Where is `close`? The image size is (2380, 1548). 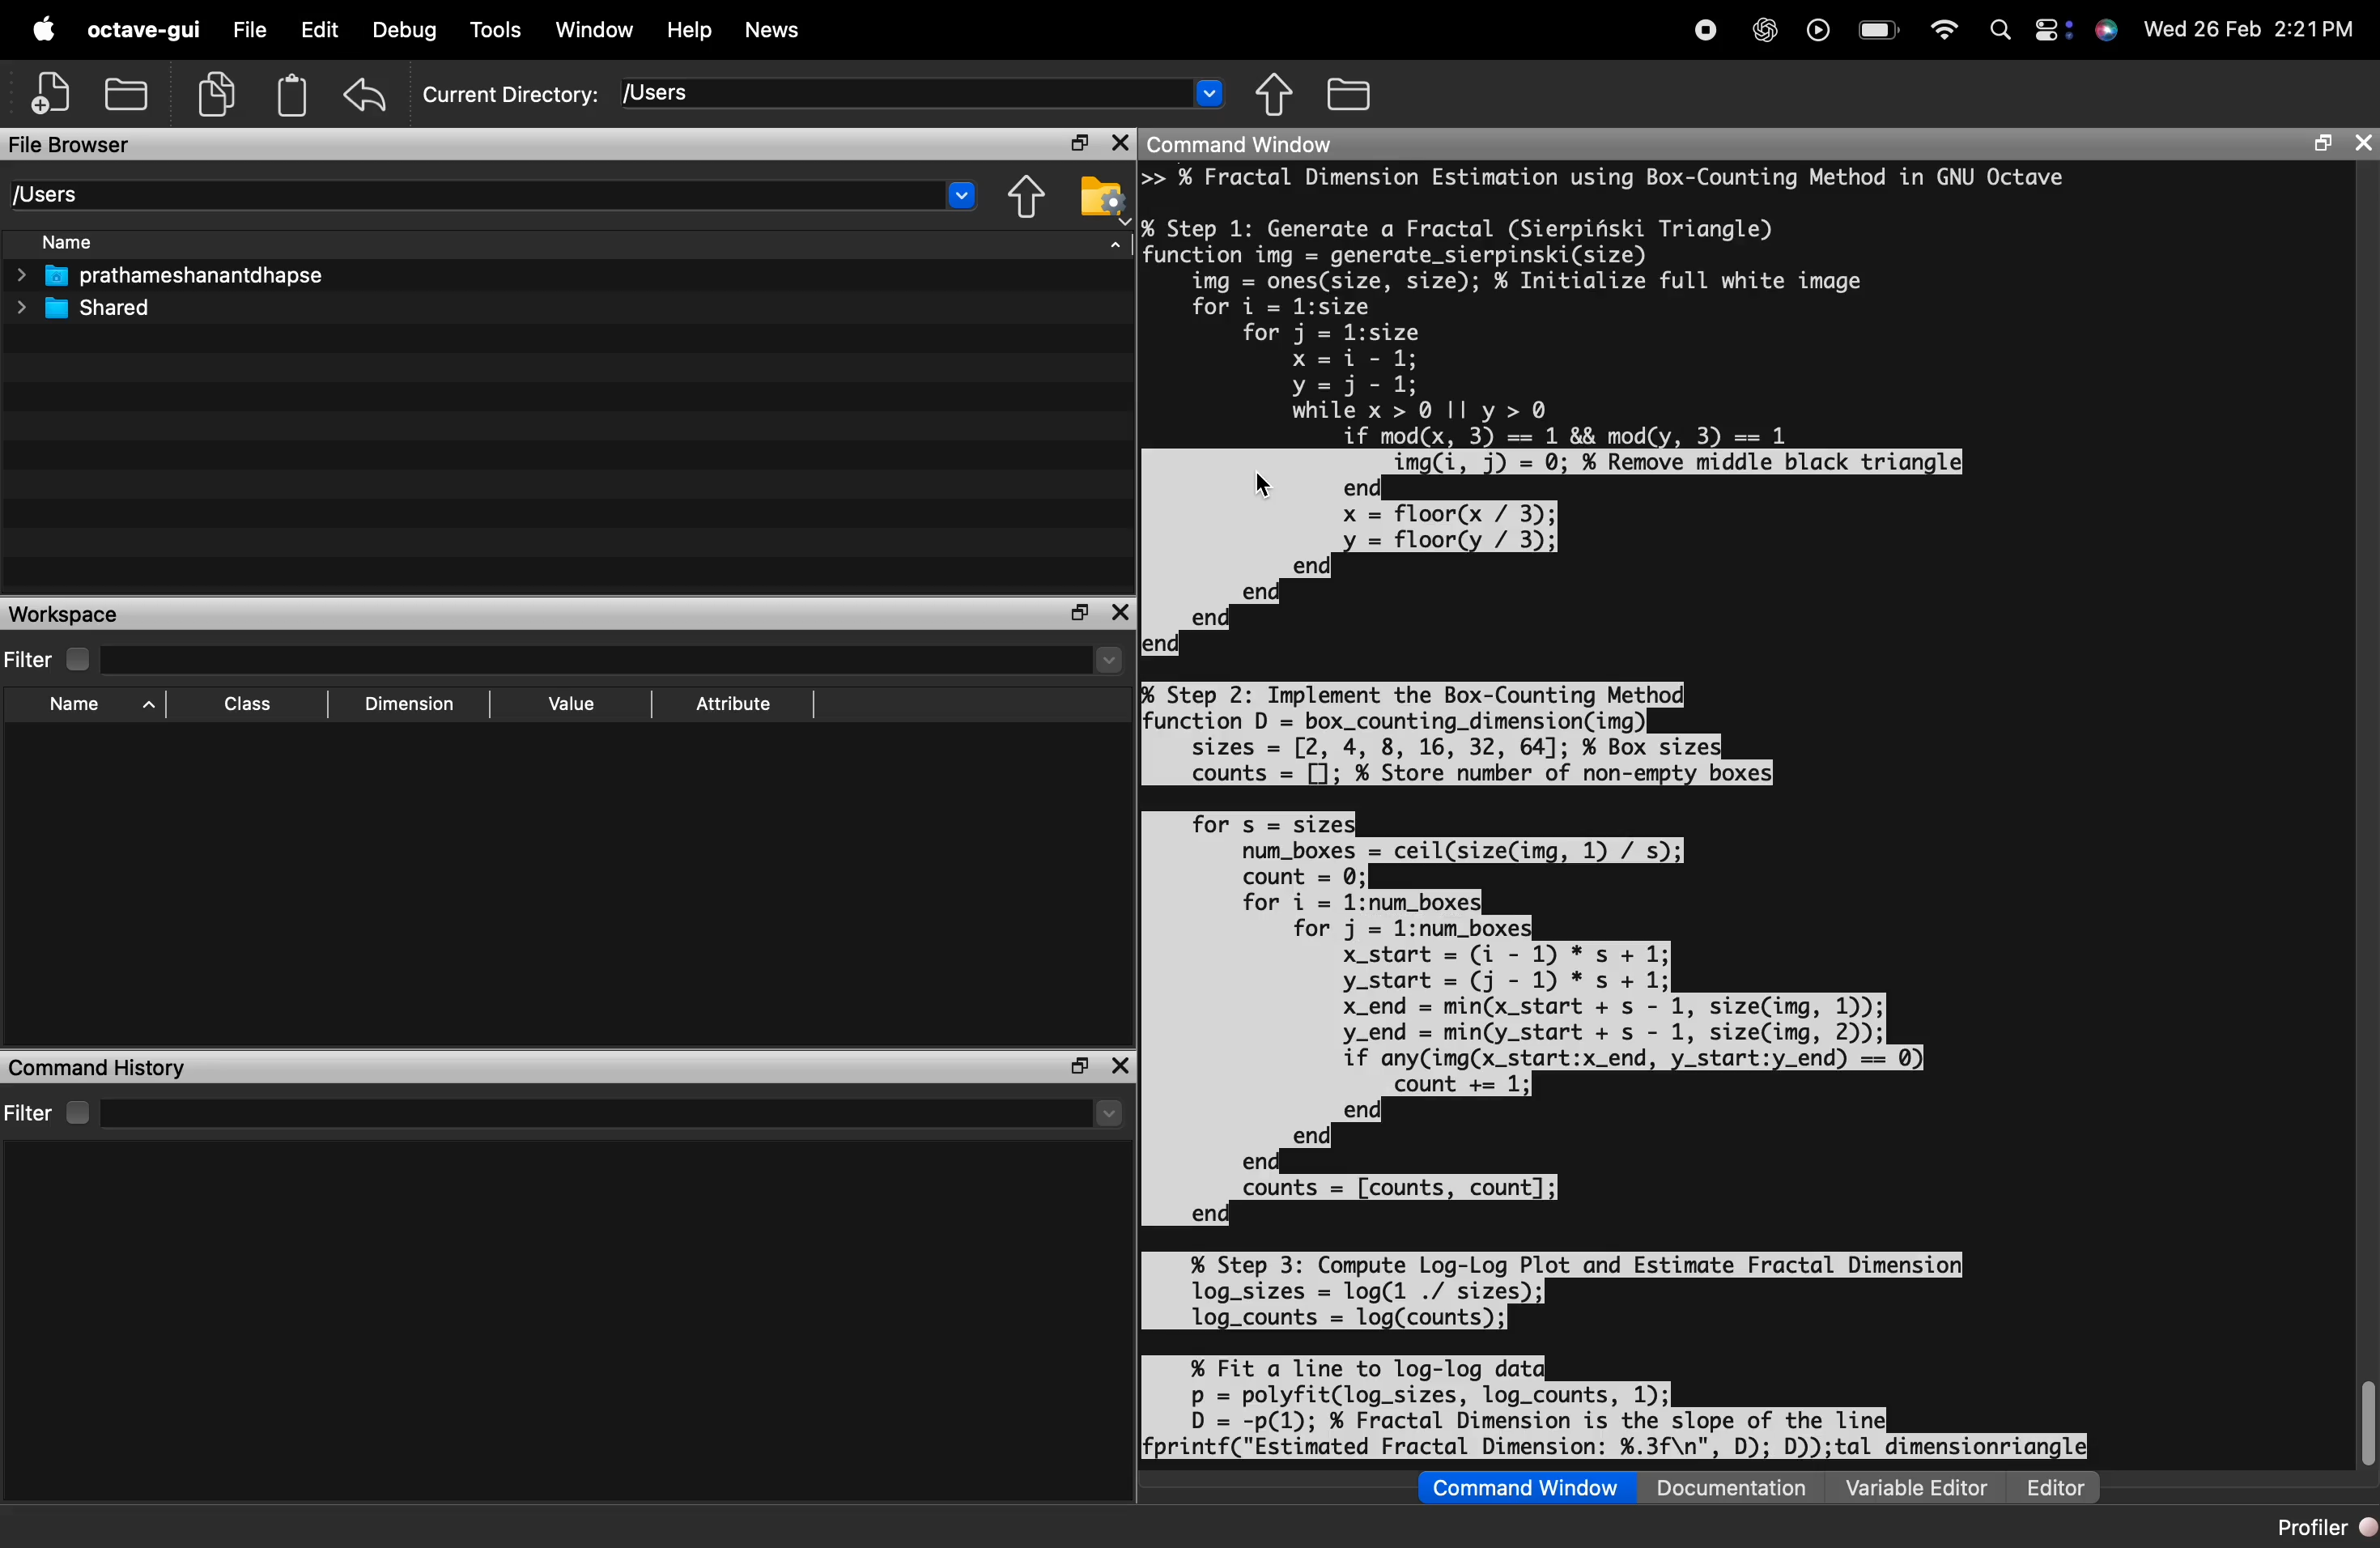
close is located at coordinates (1121, 615).